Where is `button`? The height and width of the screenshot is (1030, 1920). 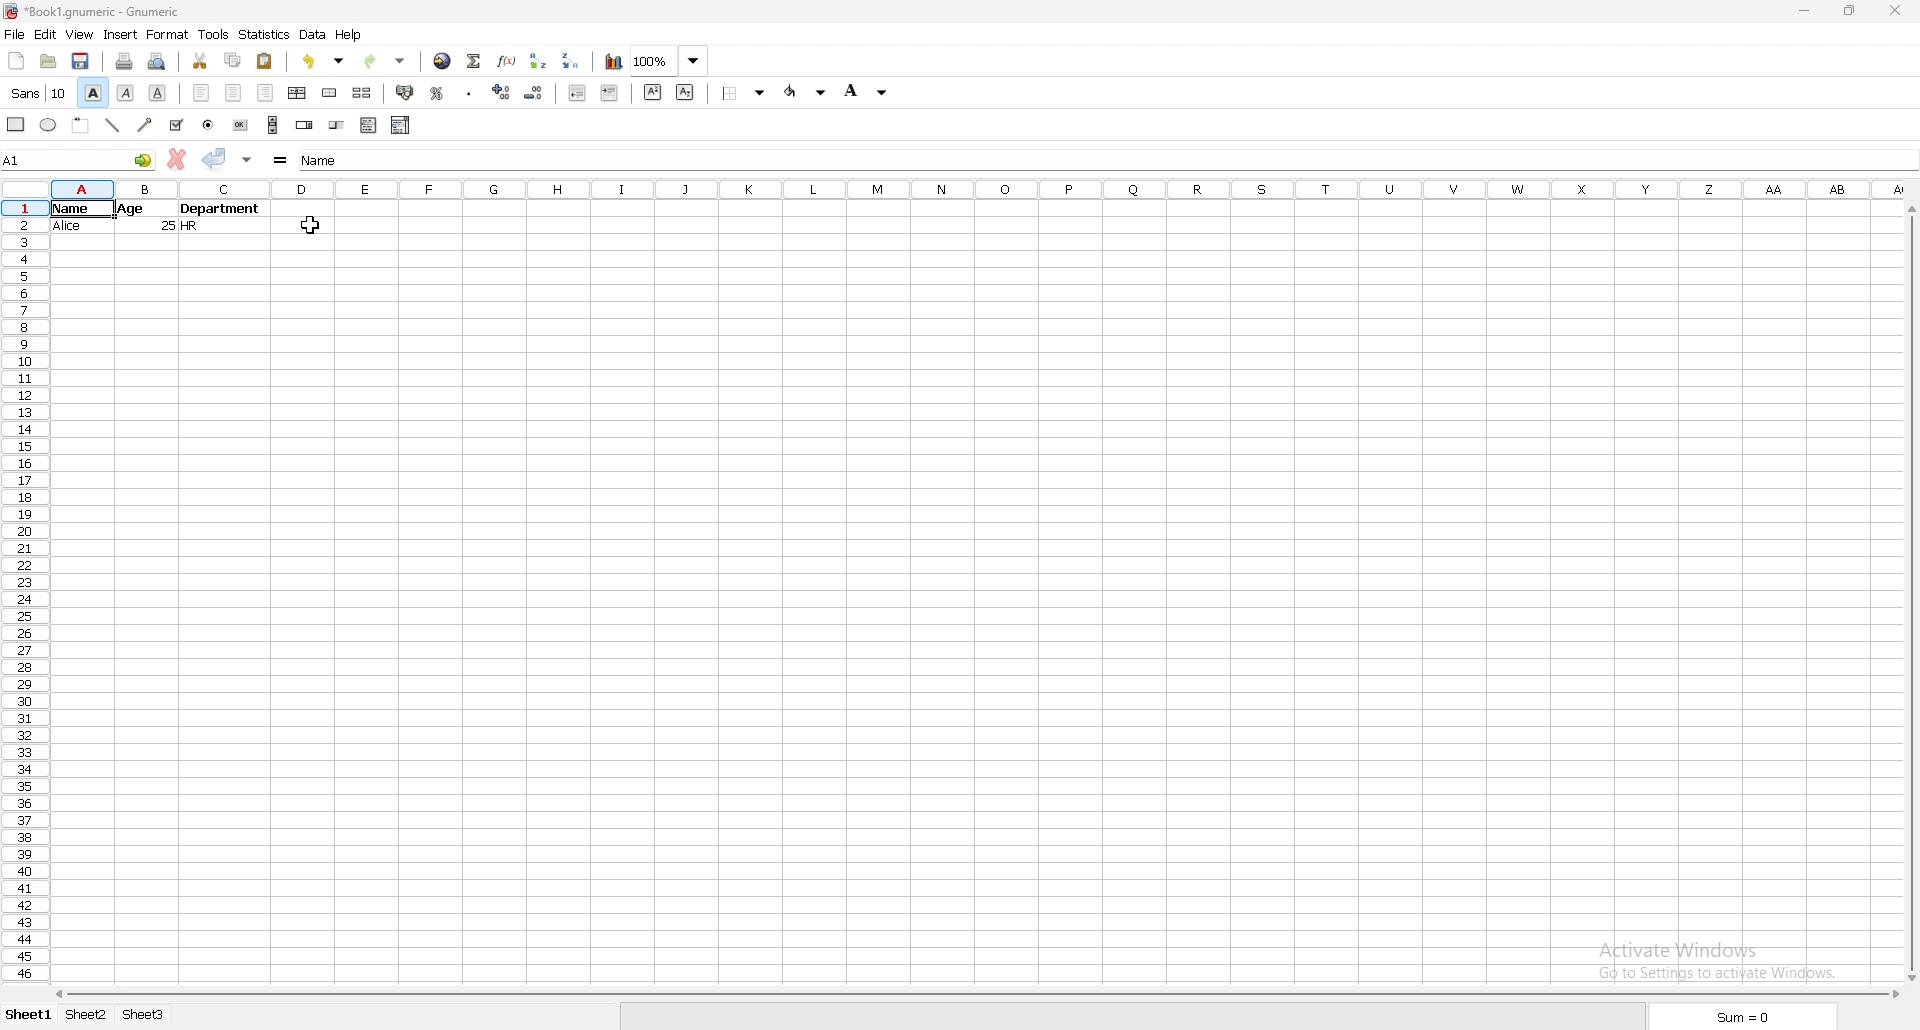 button is located at coordinates (239, 126).